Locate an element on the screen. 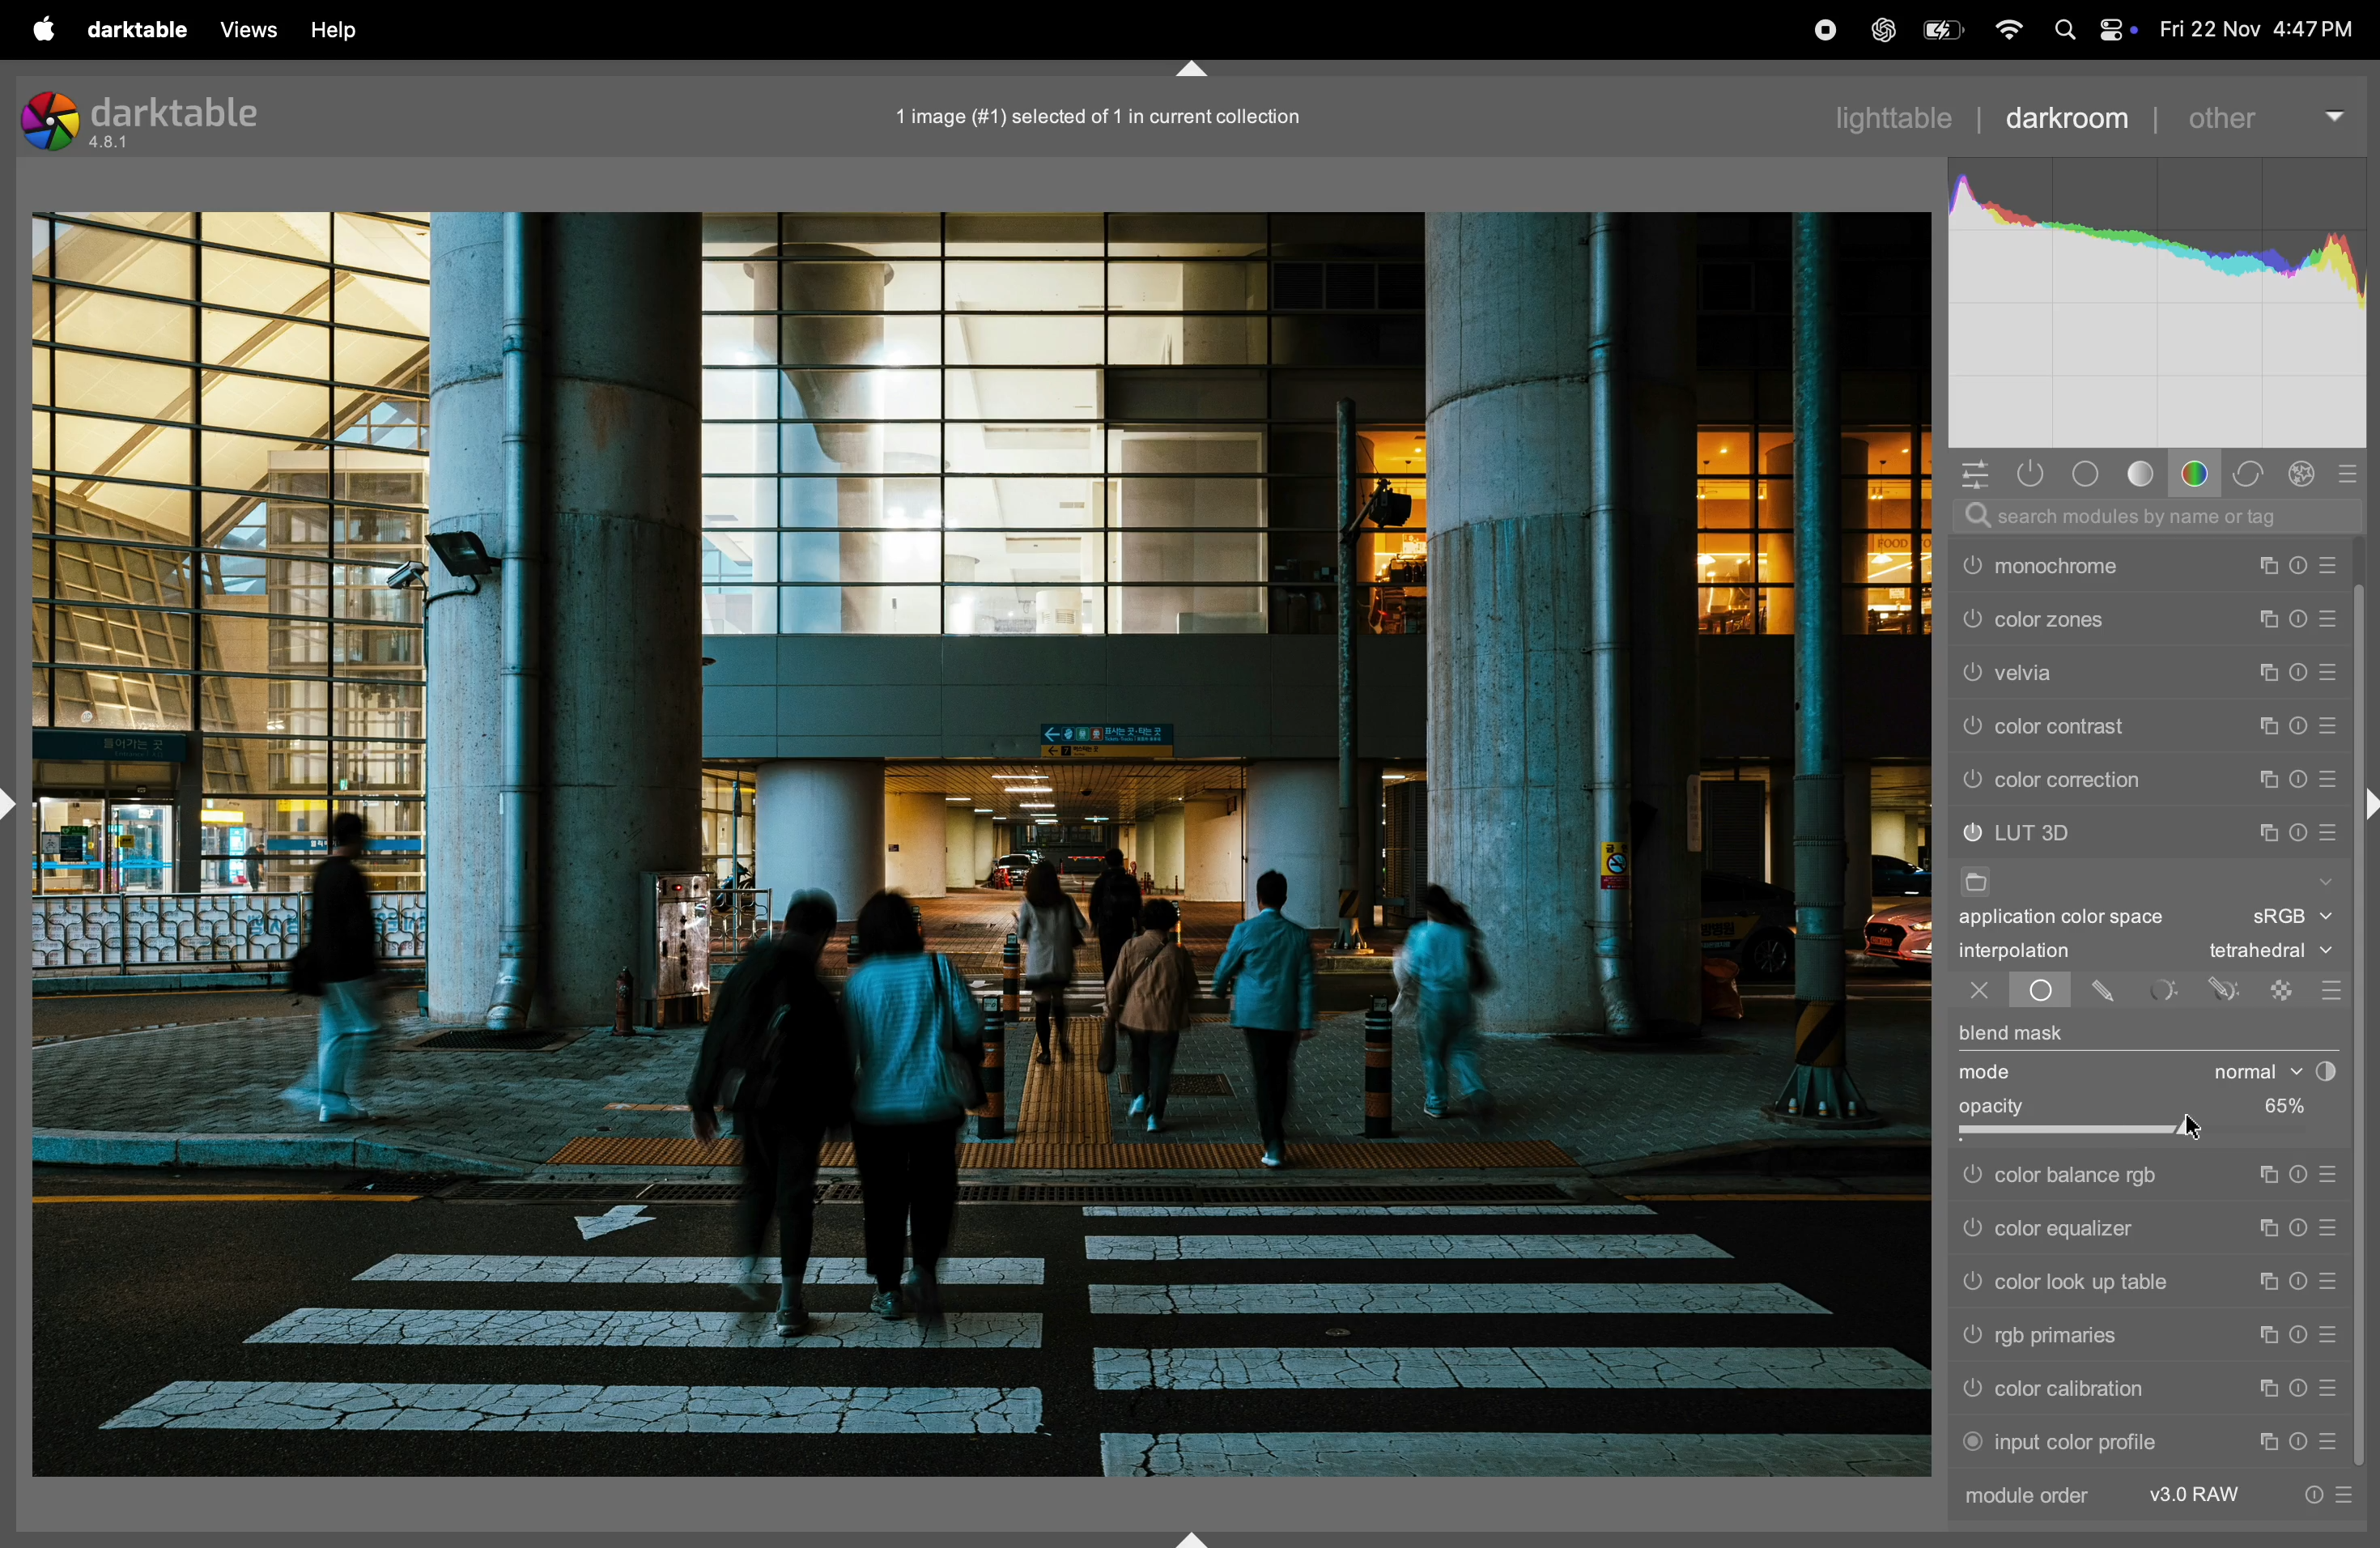 Image resolution: width=2380 pixels, height=1548 pixels. multiple intance actions is located at coordinates (2269, 719).